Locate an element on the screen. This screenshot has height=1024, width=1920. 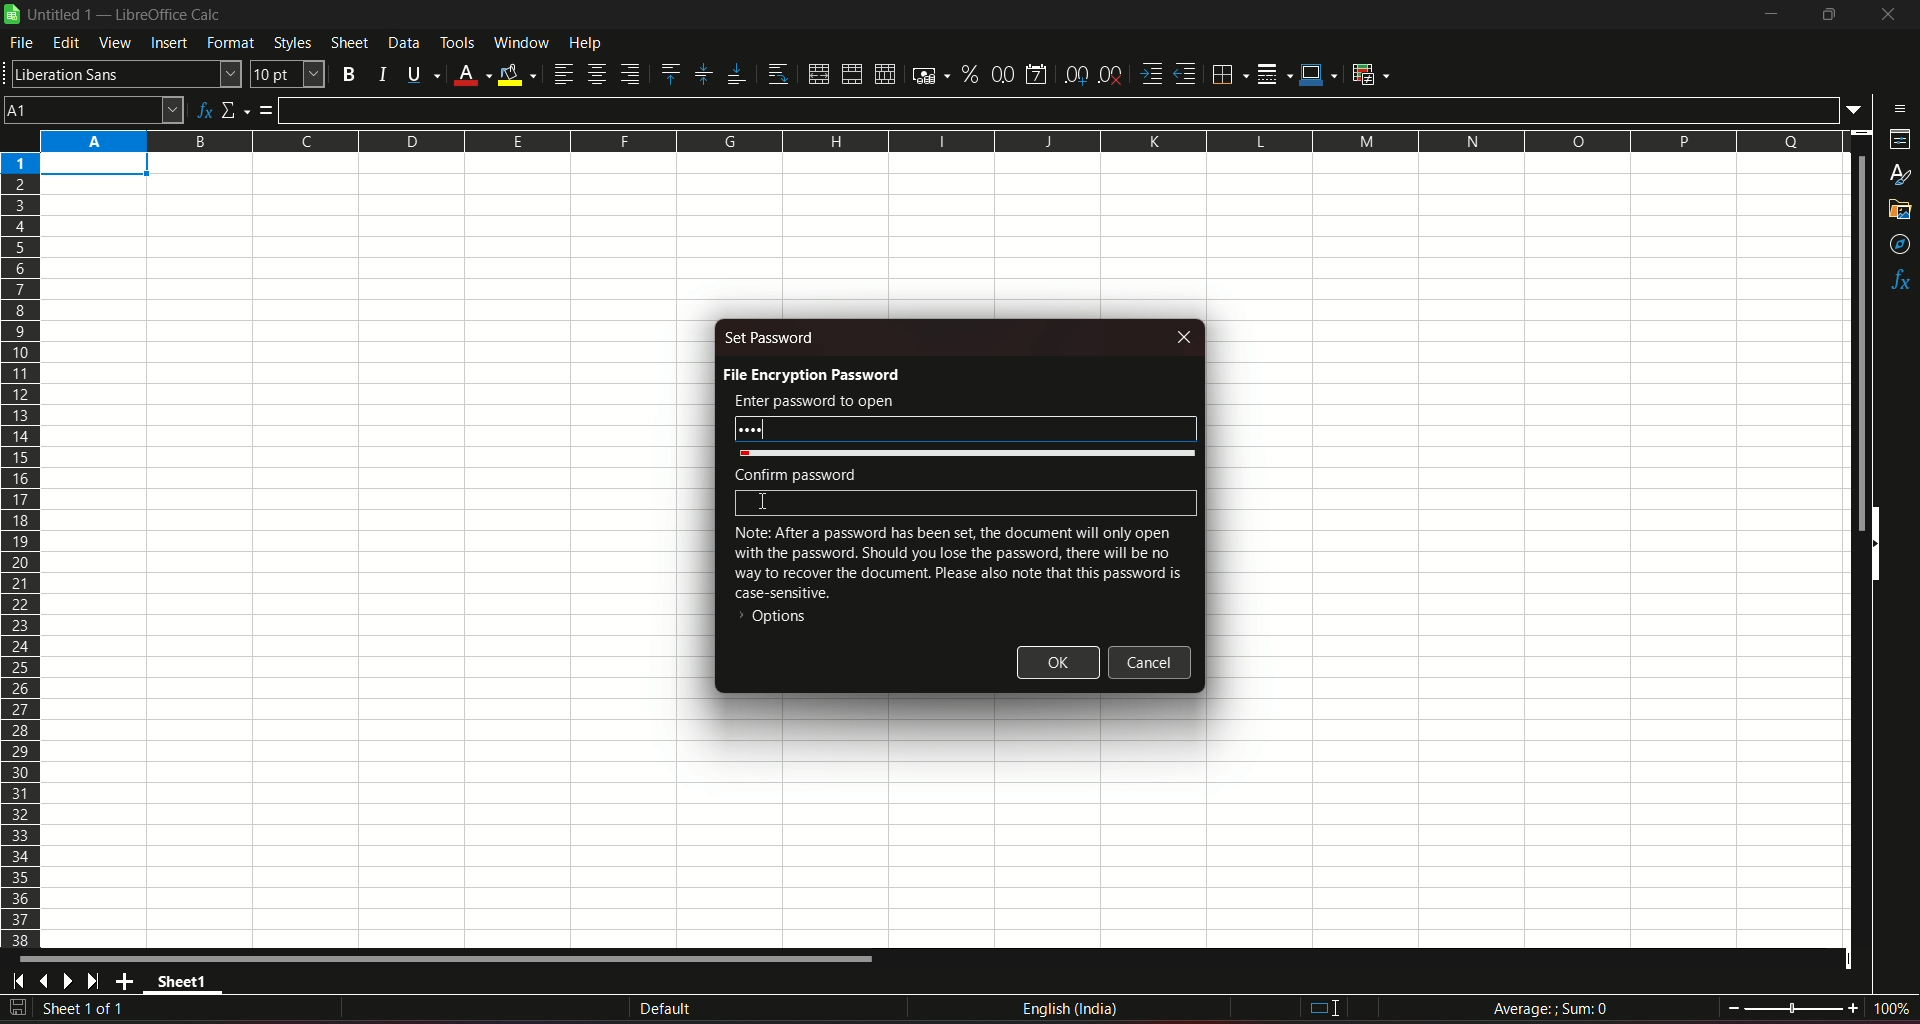
set password is located at coordinates (772, 337).